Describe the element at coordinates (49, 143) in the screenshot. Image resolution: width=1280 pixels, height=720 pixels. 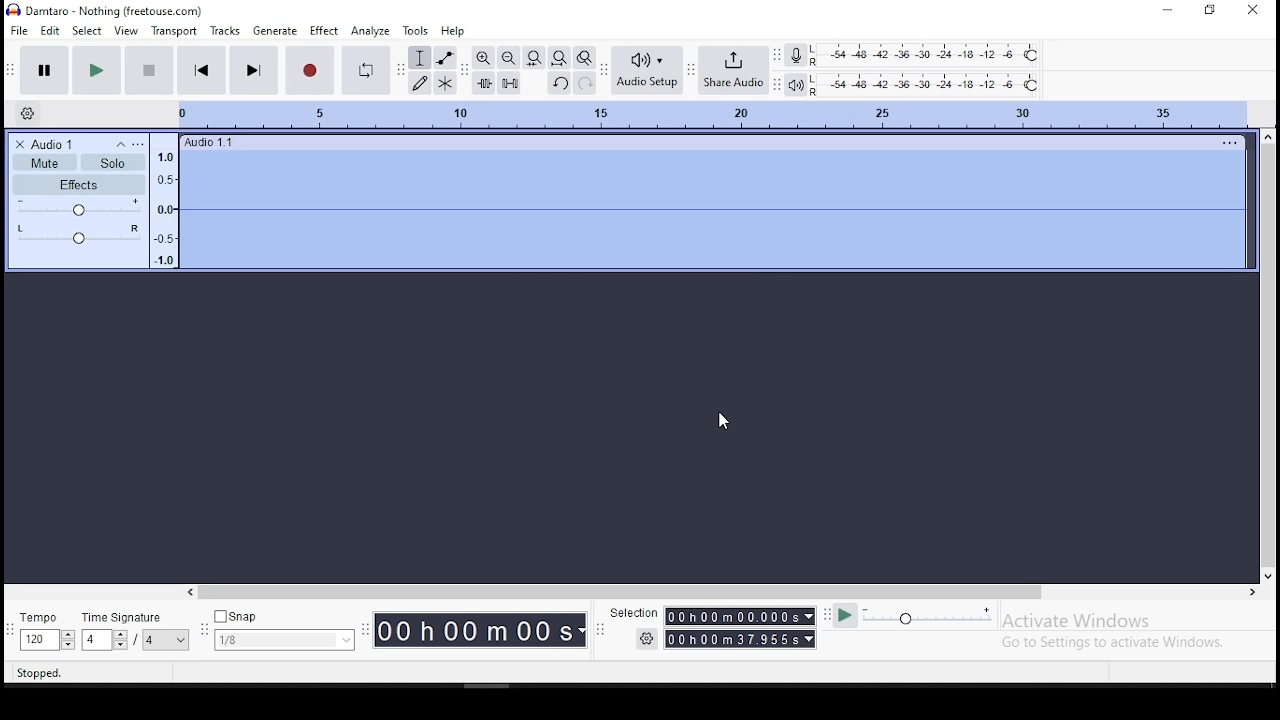
I see `Audio 1` at that location.